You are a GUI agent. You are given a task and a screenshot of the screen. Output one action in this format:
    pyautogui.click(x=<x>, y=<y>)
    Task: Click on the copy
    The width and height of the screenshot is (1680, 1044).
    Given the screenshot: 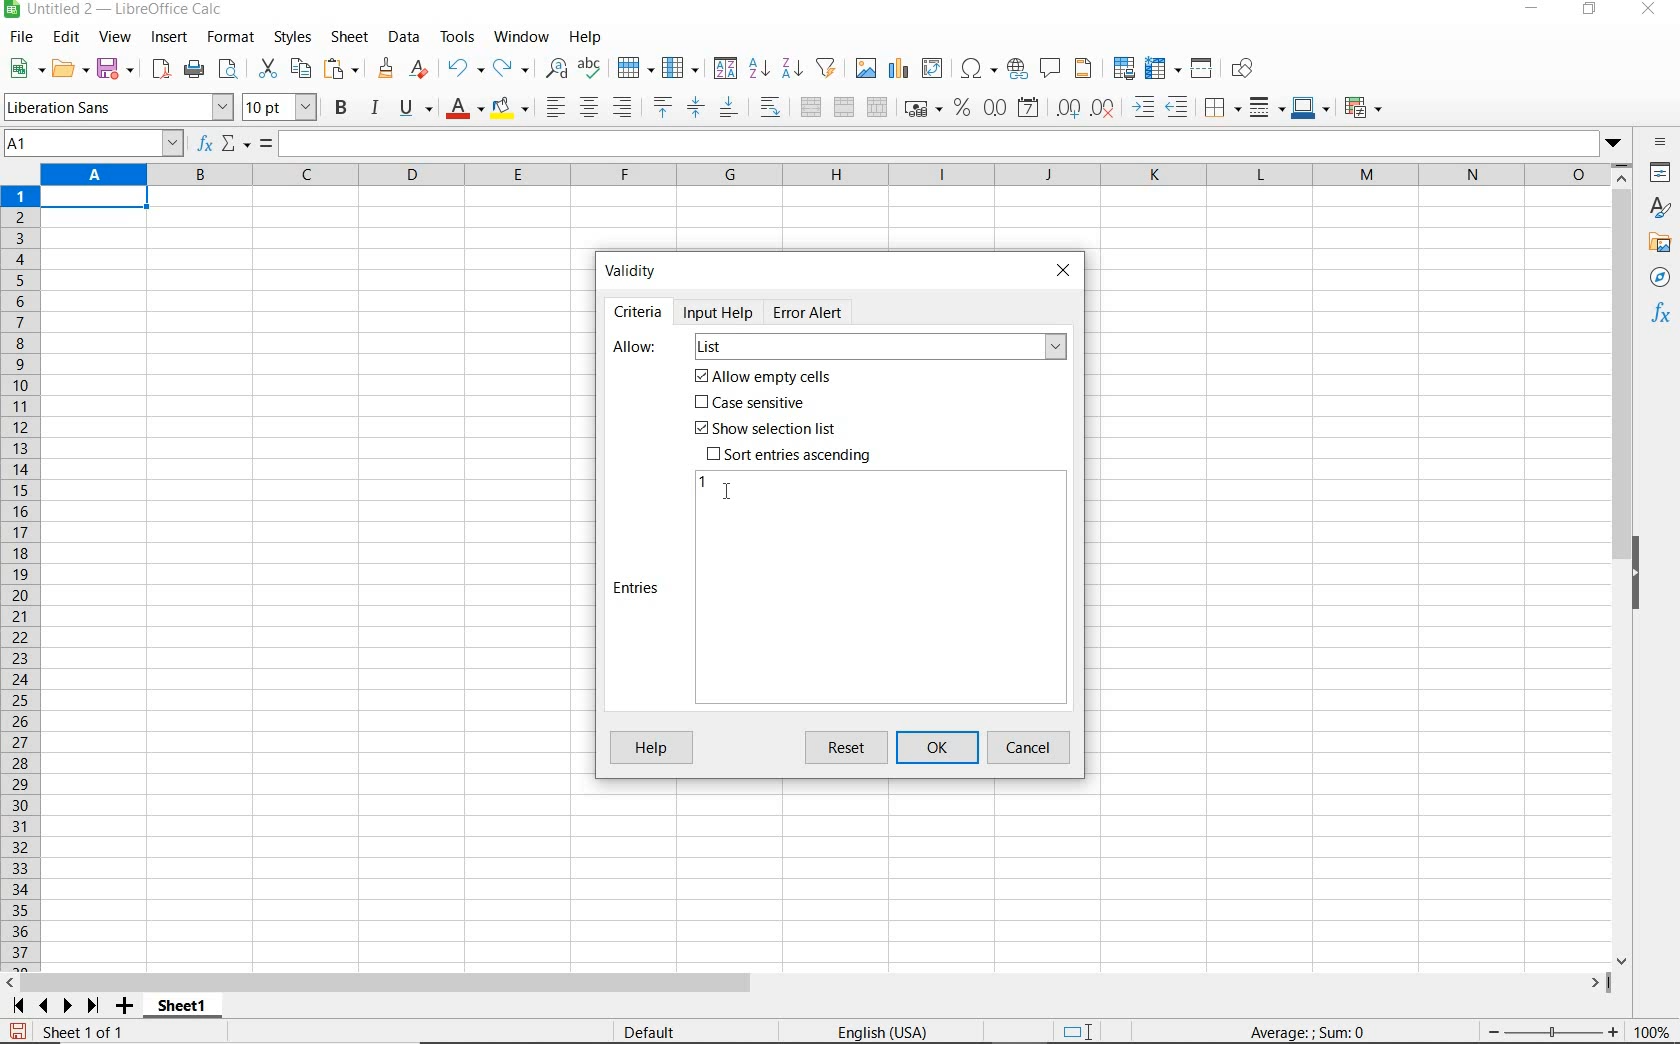 What is the action you would take?
    pyautogui.click(x=302, y=68)
    